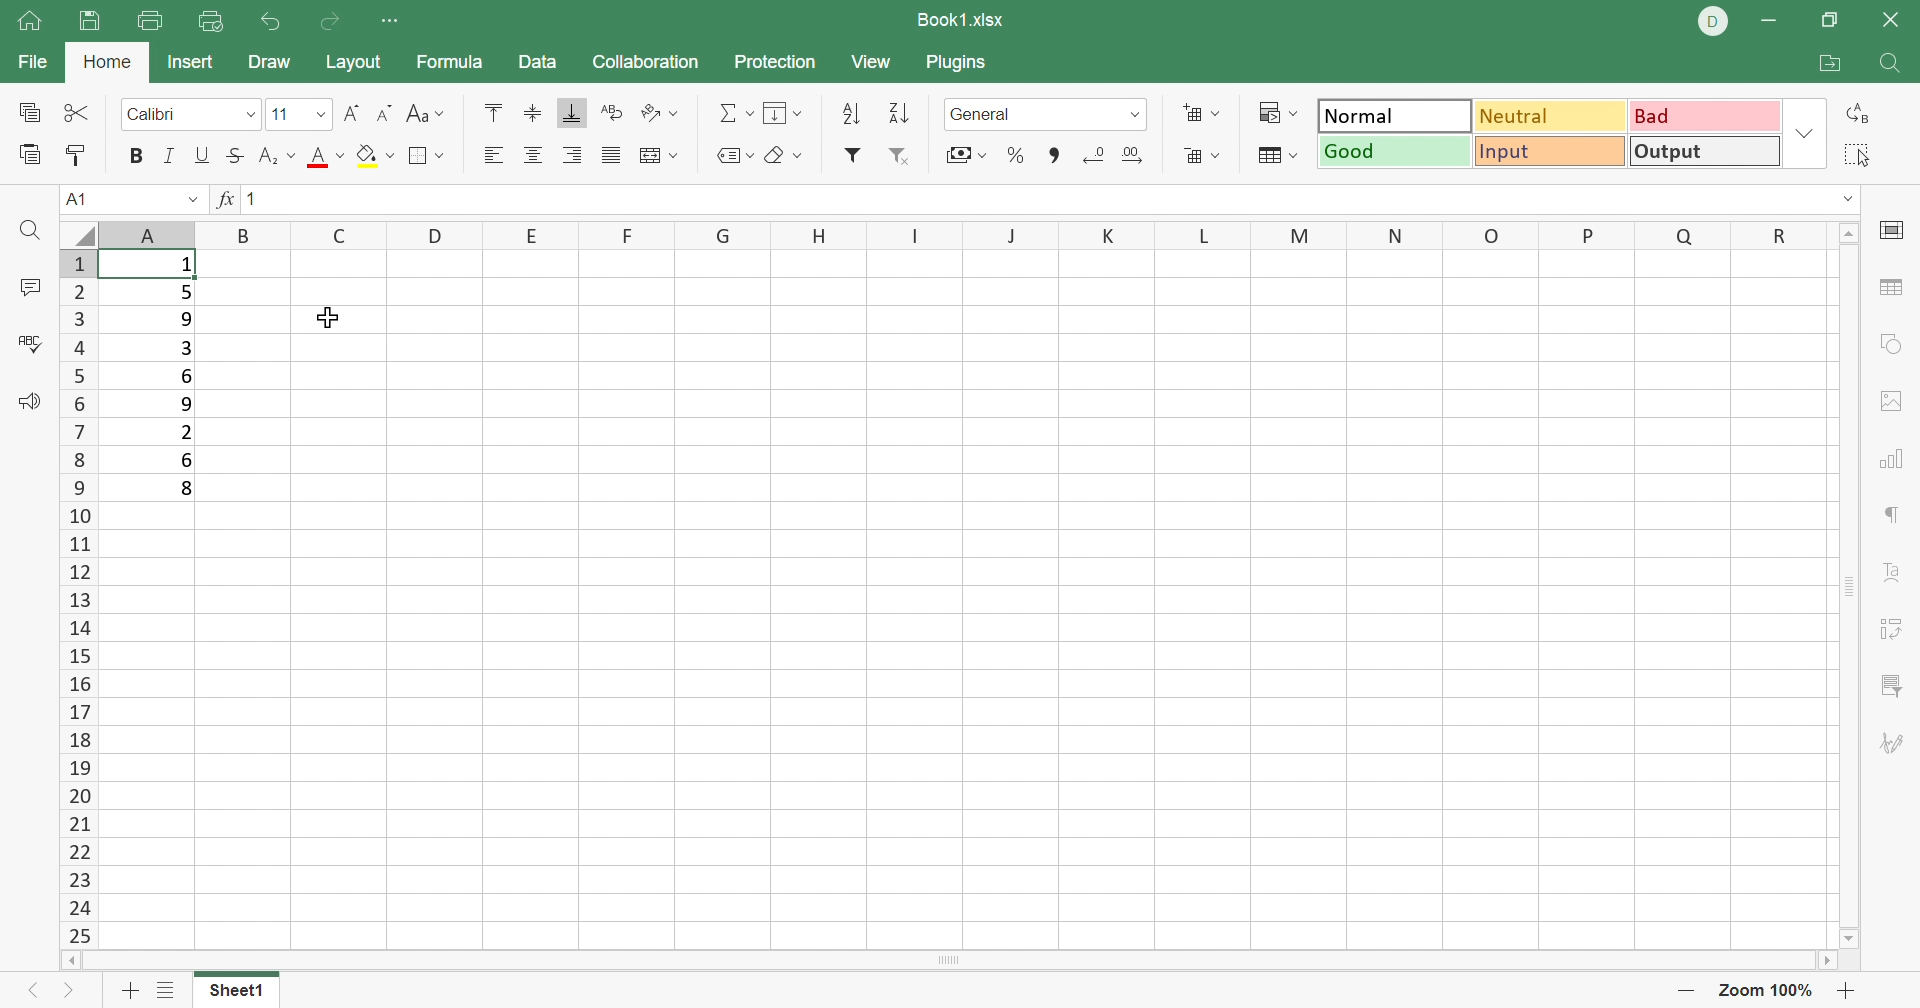  I want to click on Conditional formatting, so click(1280, 112).